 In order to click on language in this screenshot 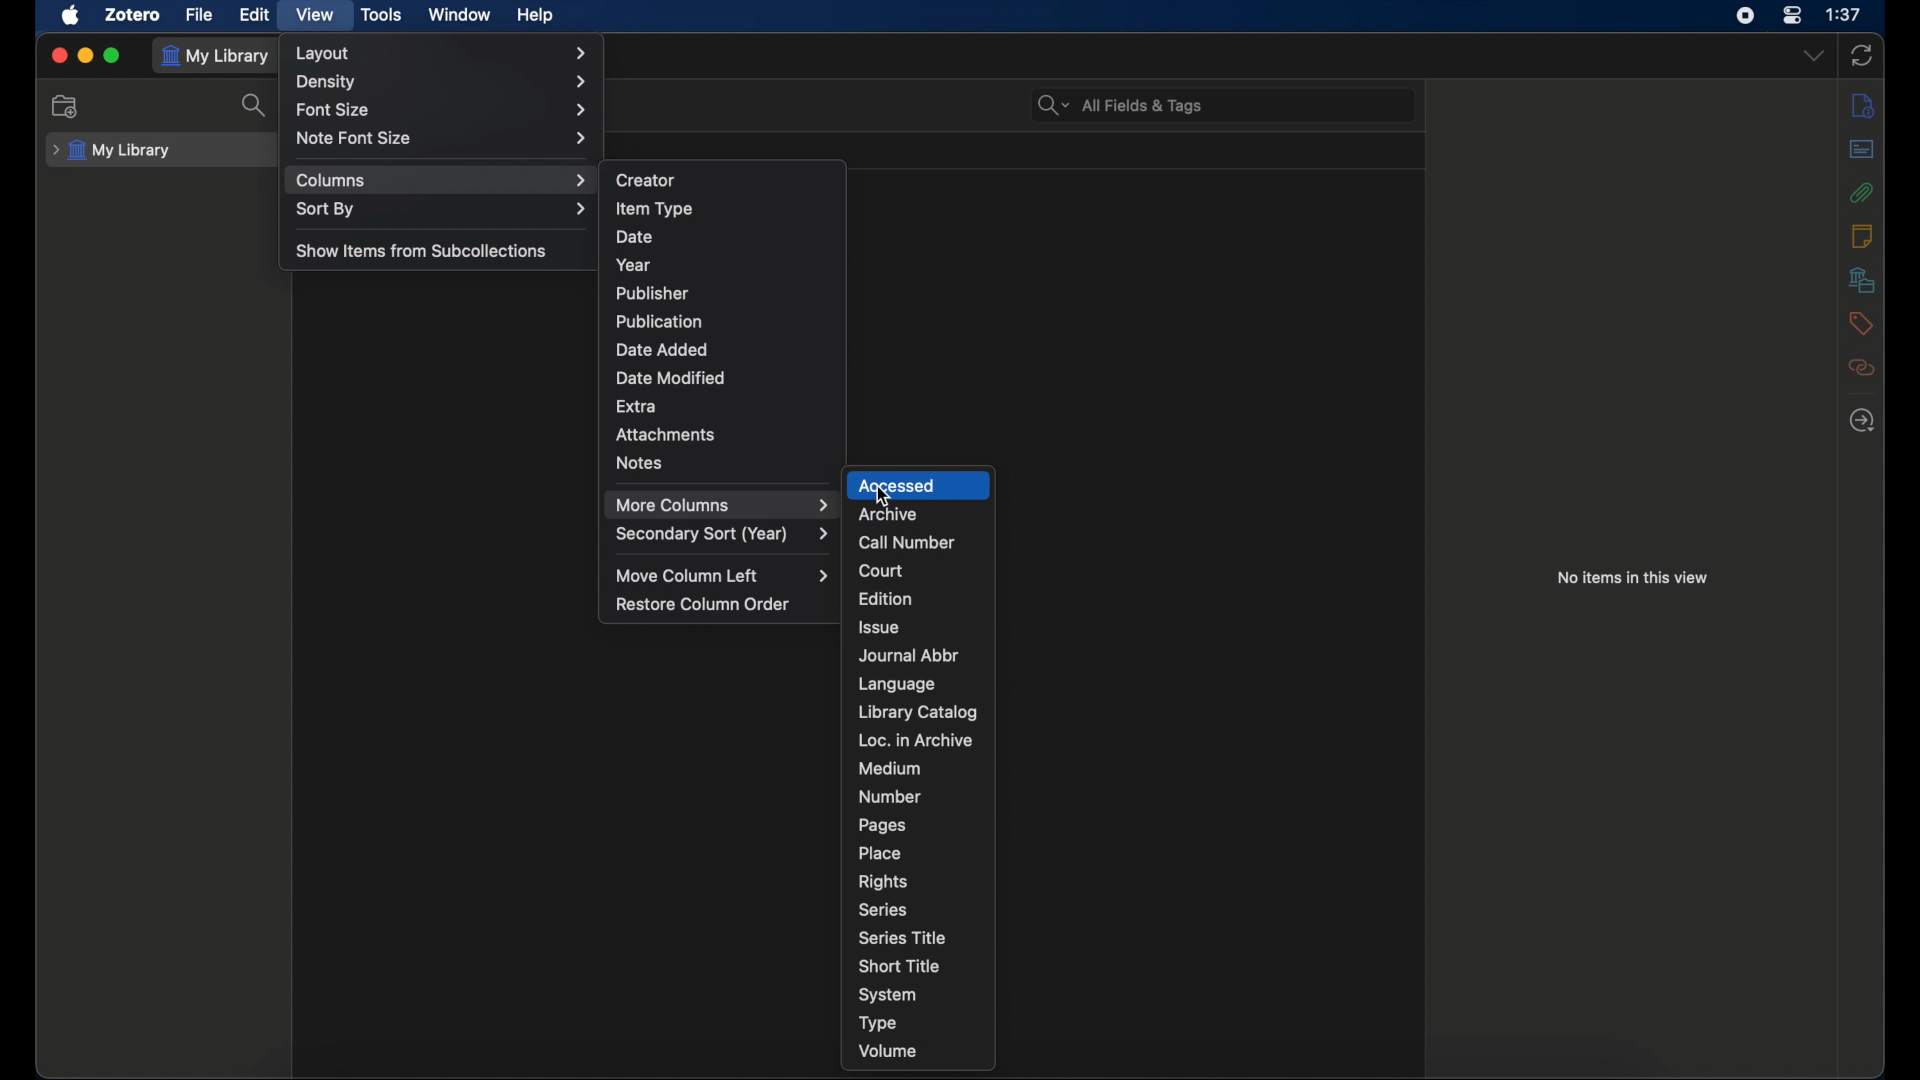, I will do `click(900, 684)`.